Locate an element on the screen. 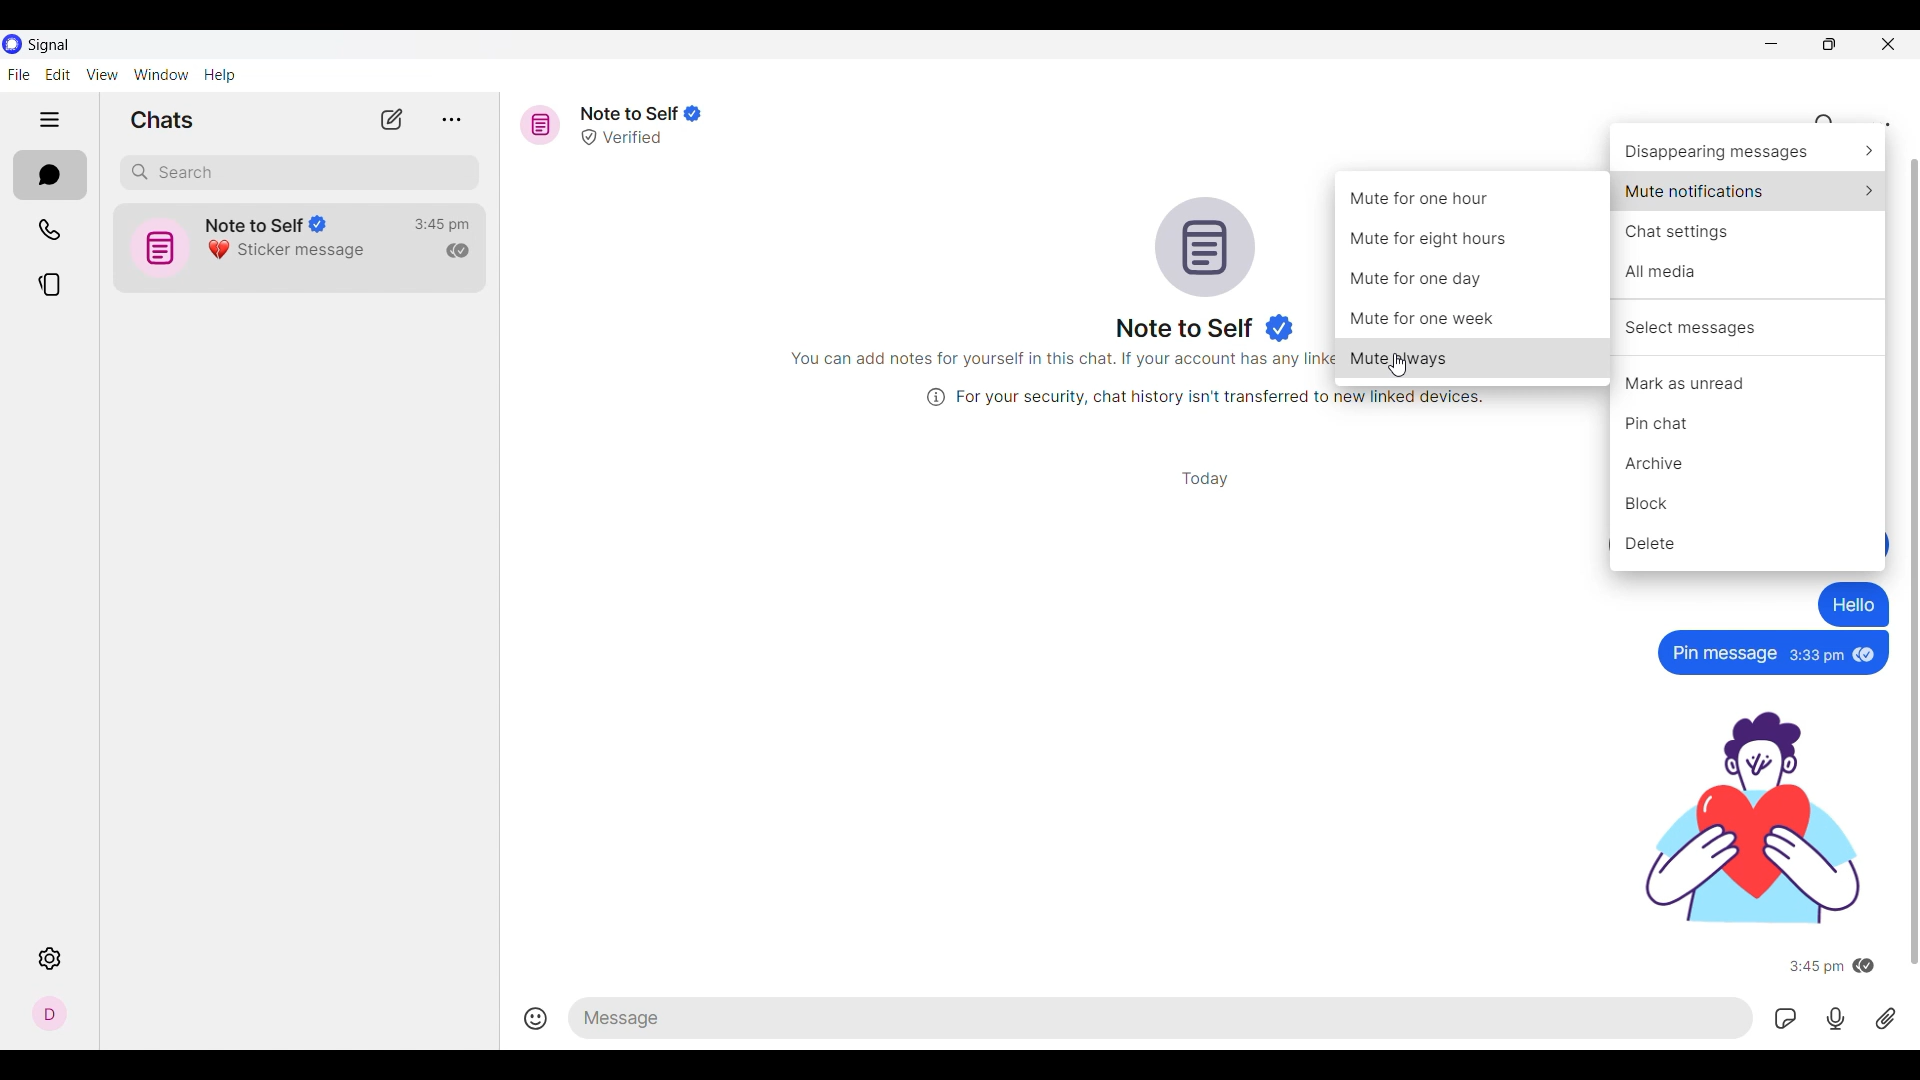  Search chat is located at coordinates (1826, 124).